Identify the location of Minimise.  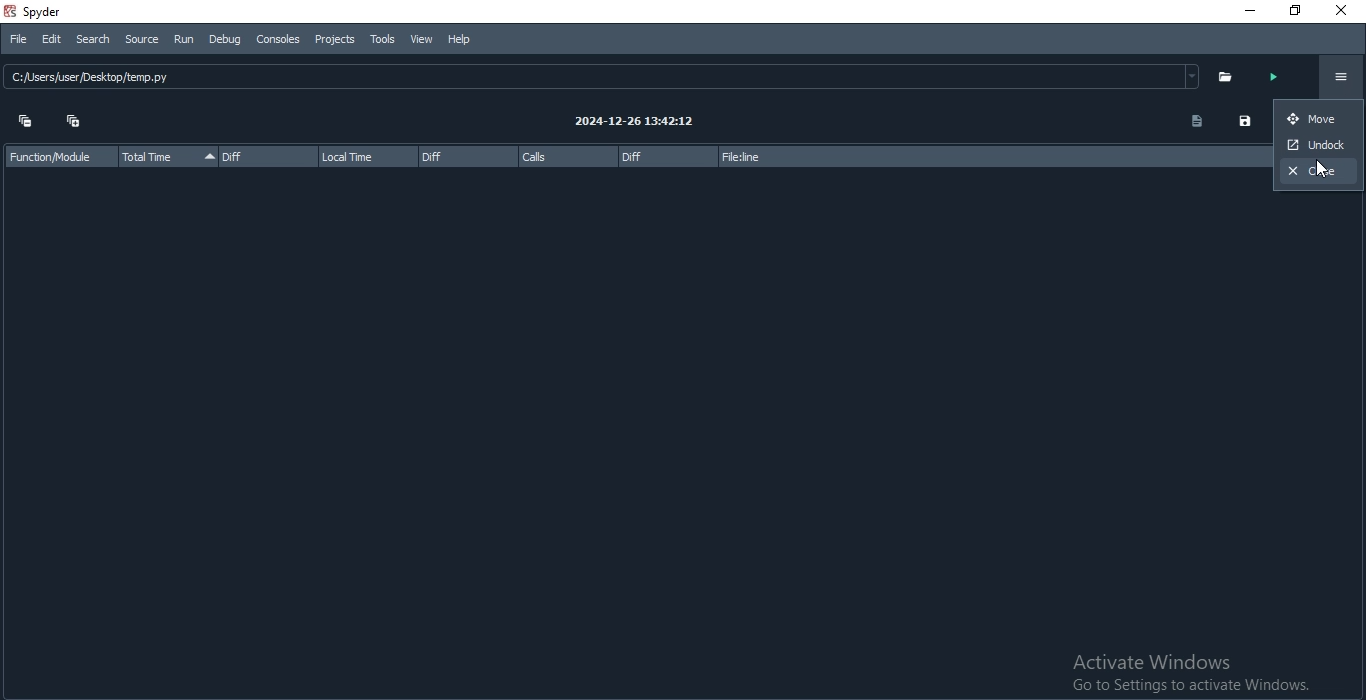
(1243, 12).